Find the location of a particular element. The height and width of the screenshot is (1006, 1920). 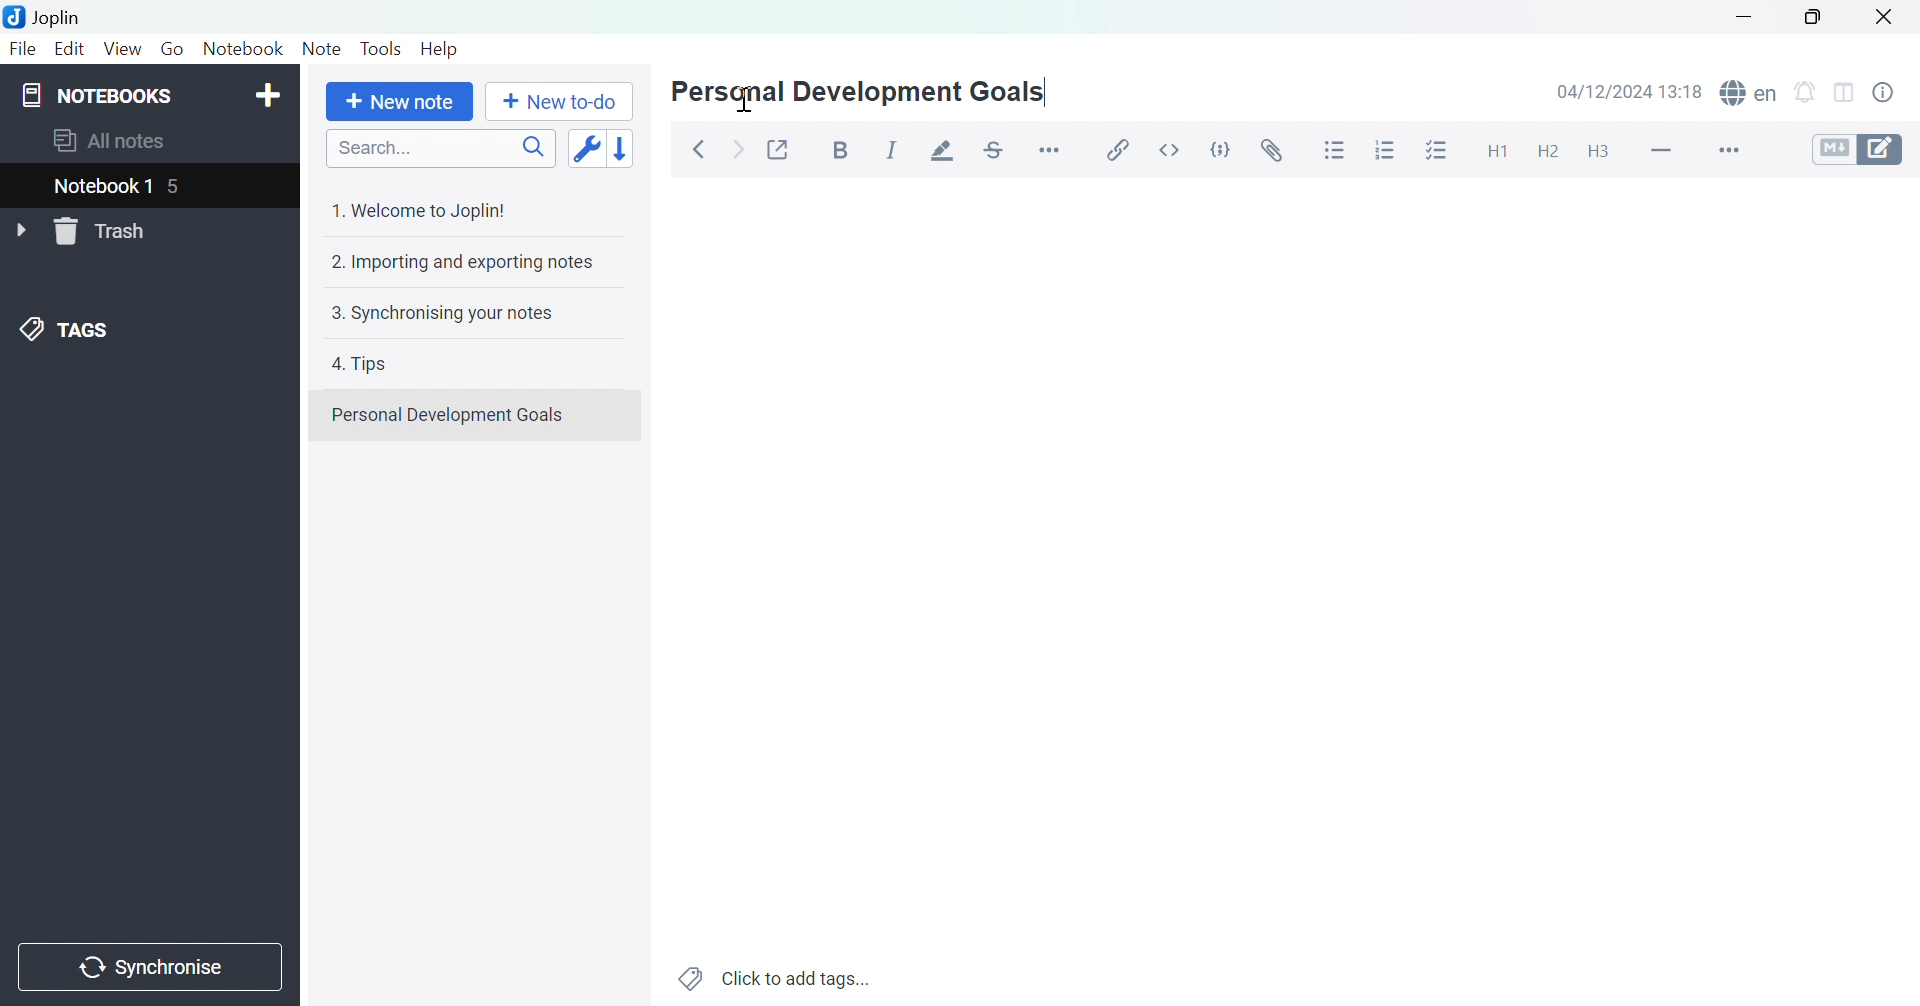

Notebook is located at coordinates (245, 52).